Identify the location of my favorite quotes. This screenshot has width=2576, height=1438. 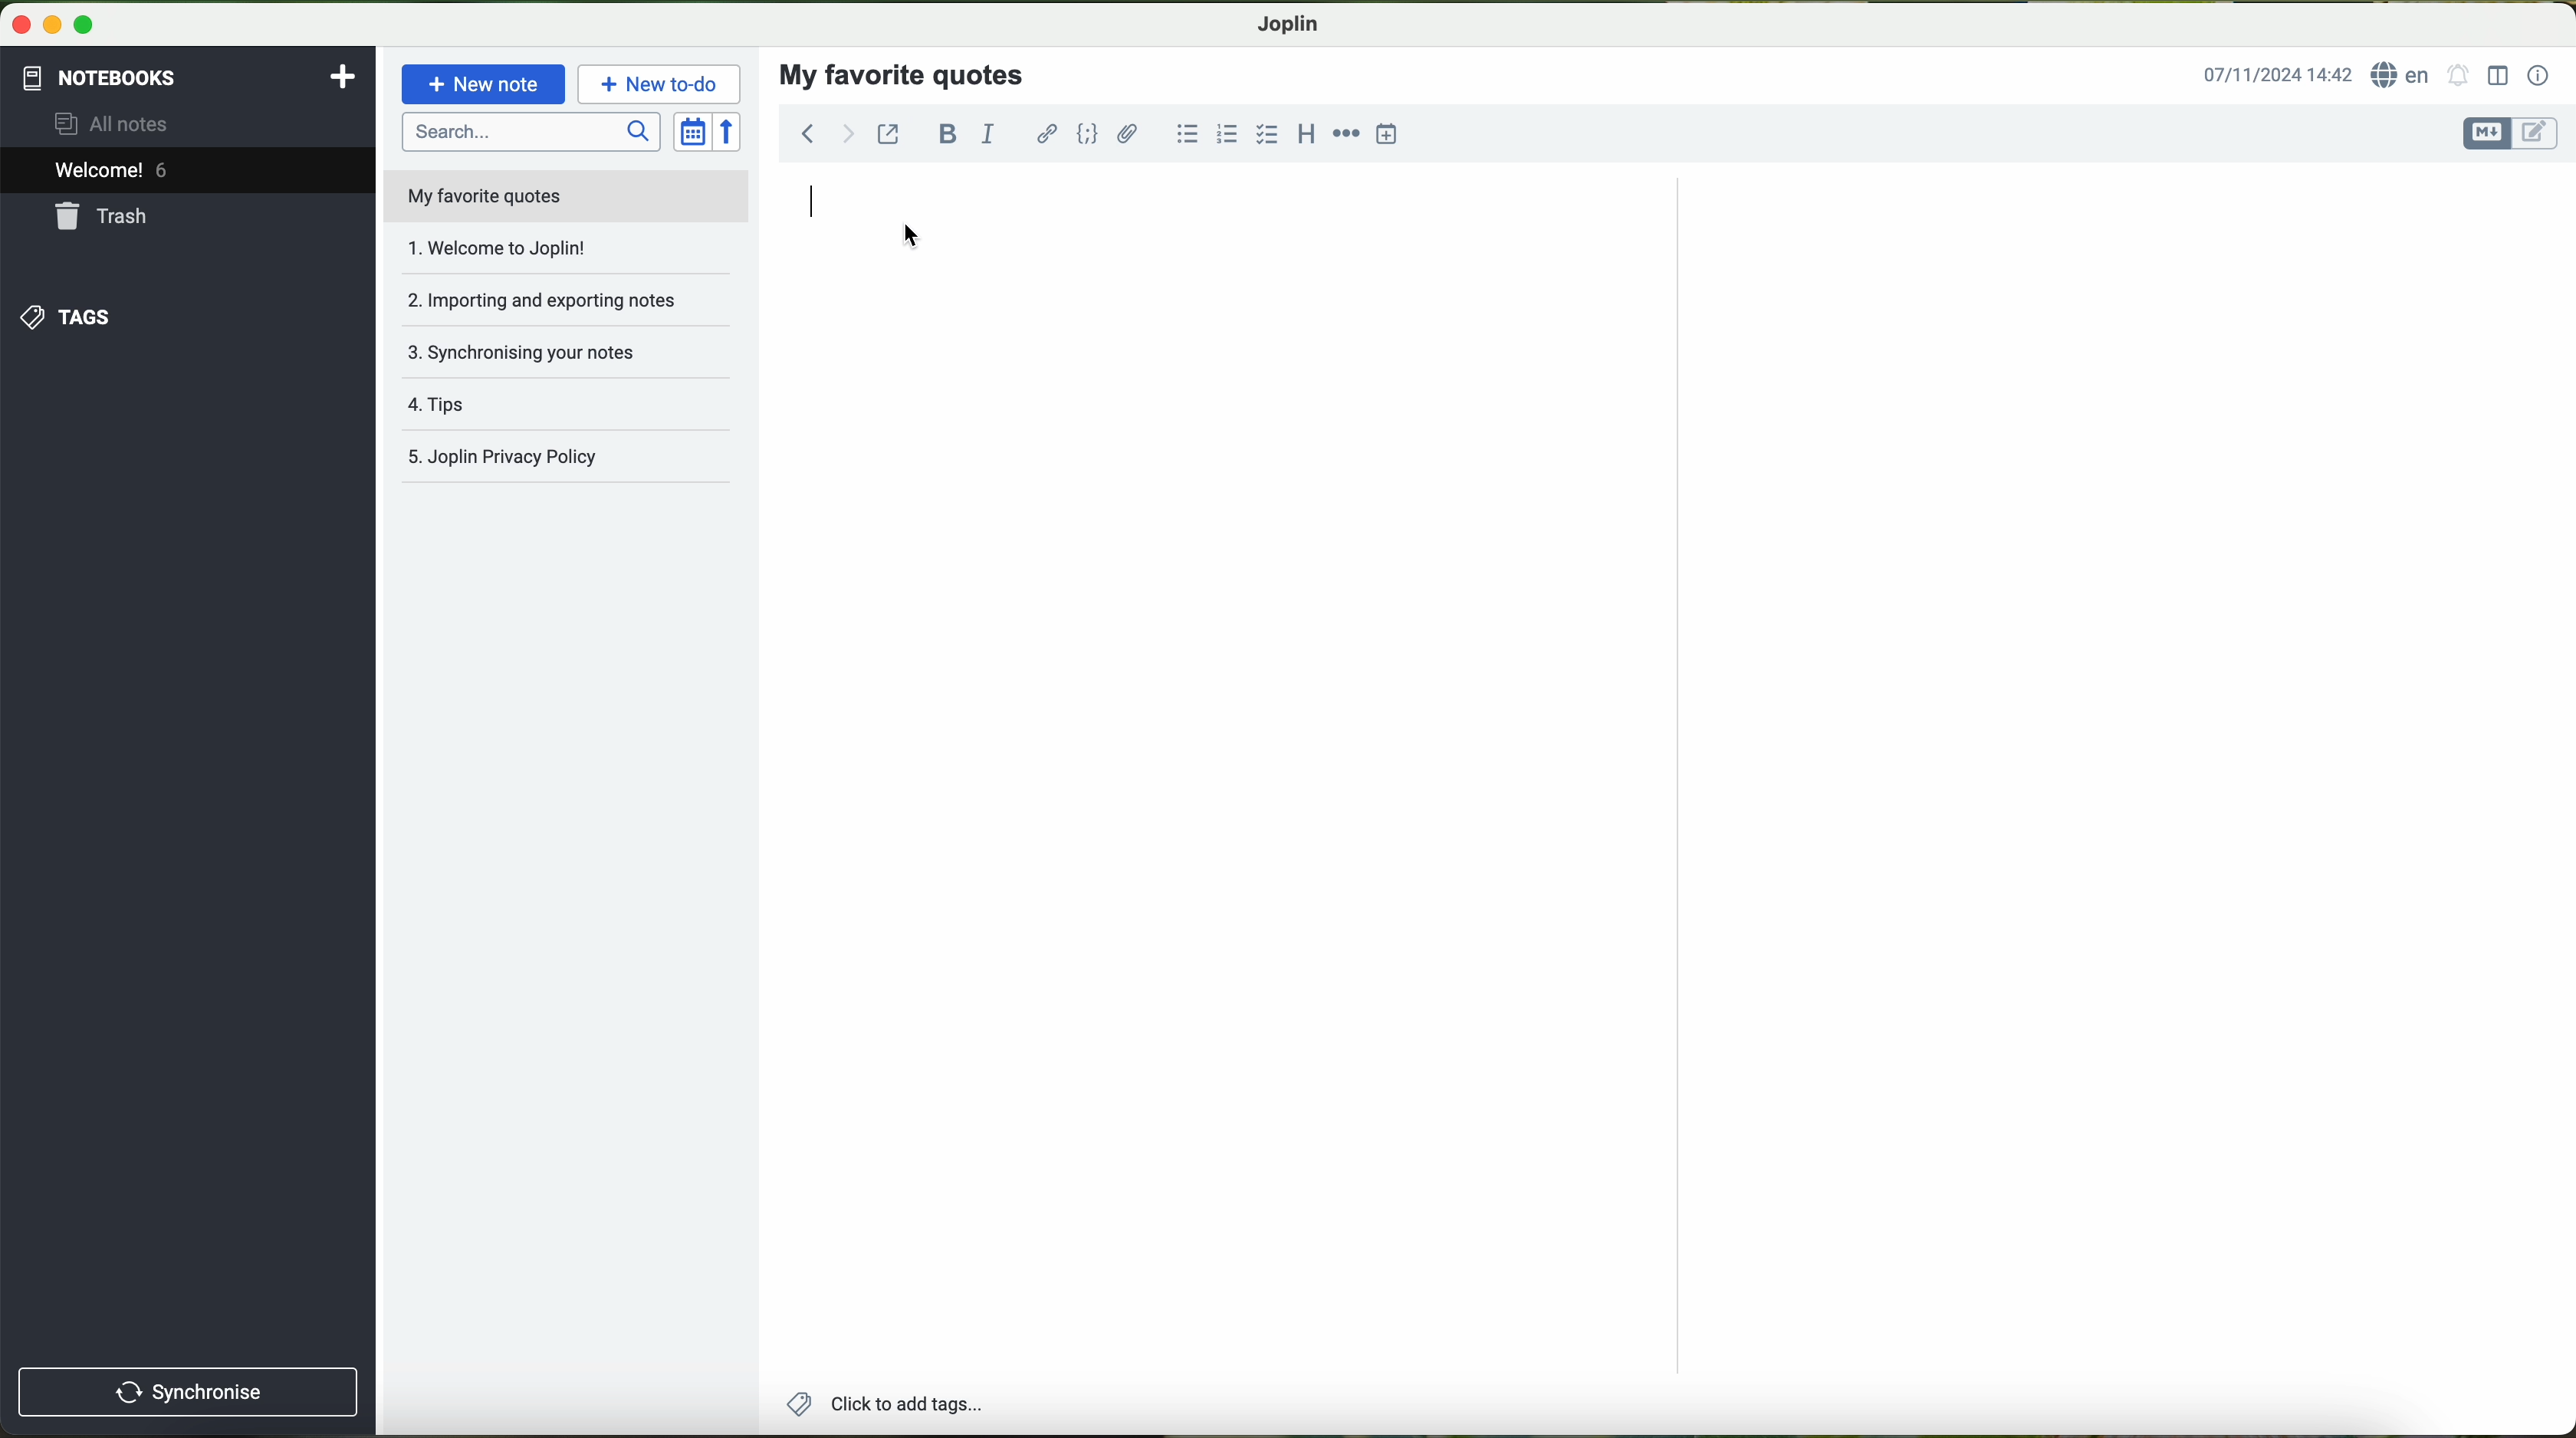
(903, 73).